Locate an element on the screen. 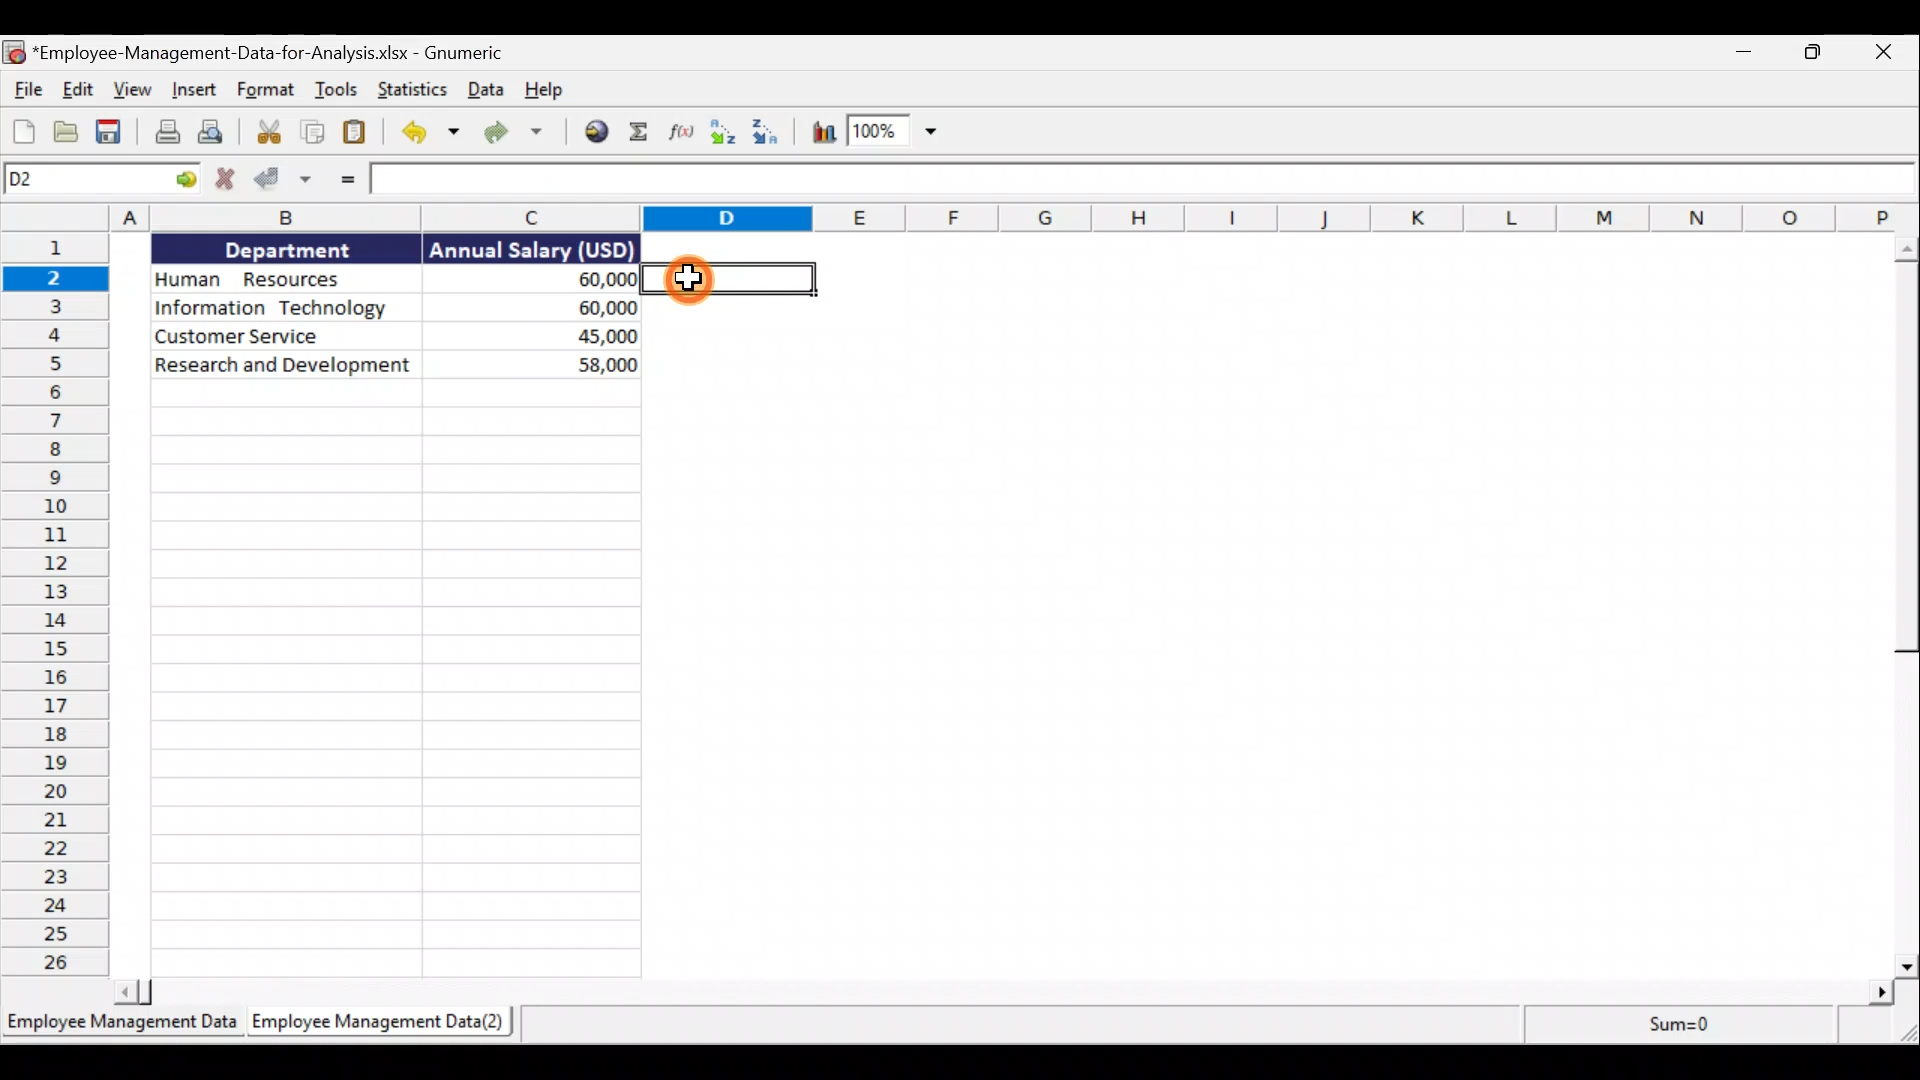 This screenshot has width=1920, height=1080. Insert is located at coordinates (193, 86).